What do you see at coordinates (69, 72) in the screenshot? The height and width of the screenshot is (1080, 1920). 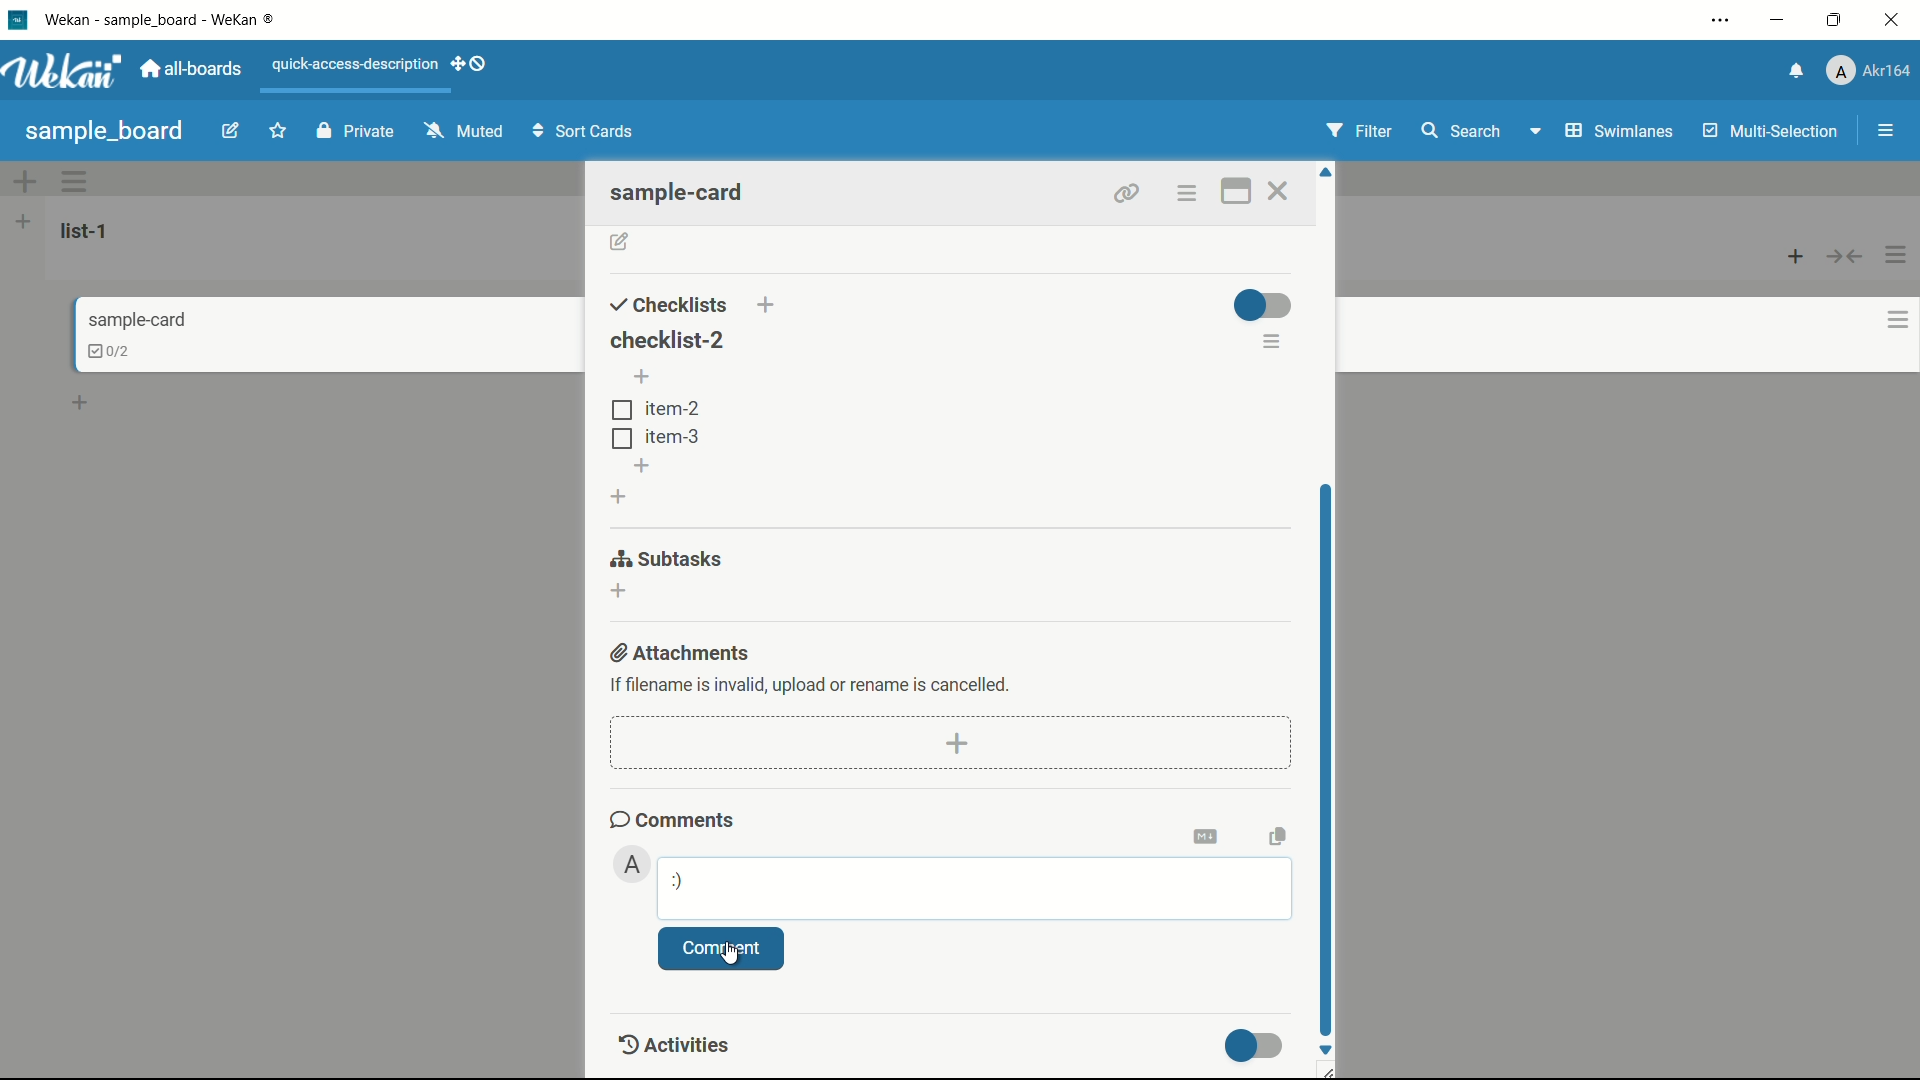 I see `app logo` at bounding box center [69, 72].